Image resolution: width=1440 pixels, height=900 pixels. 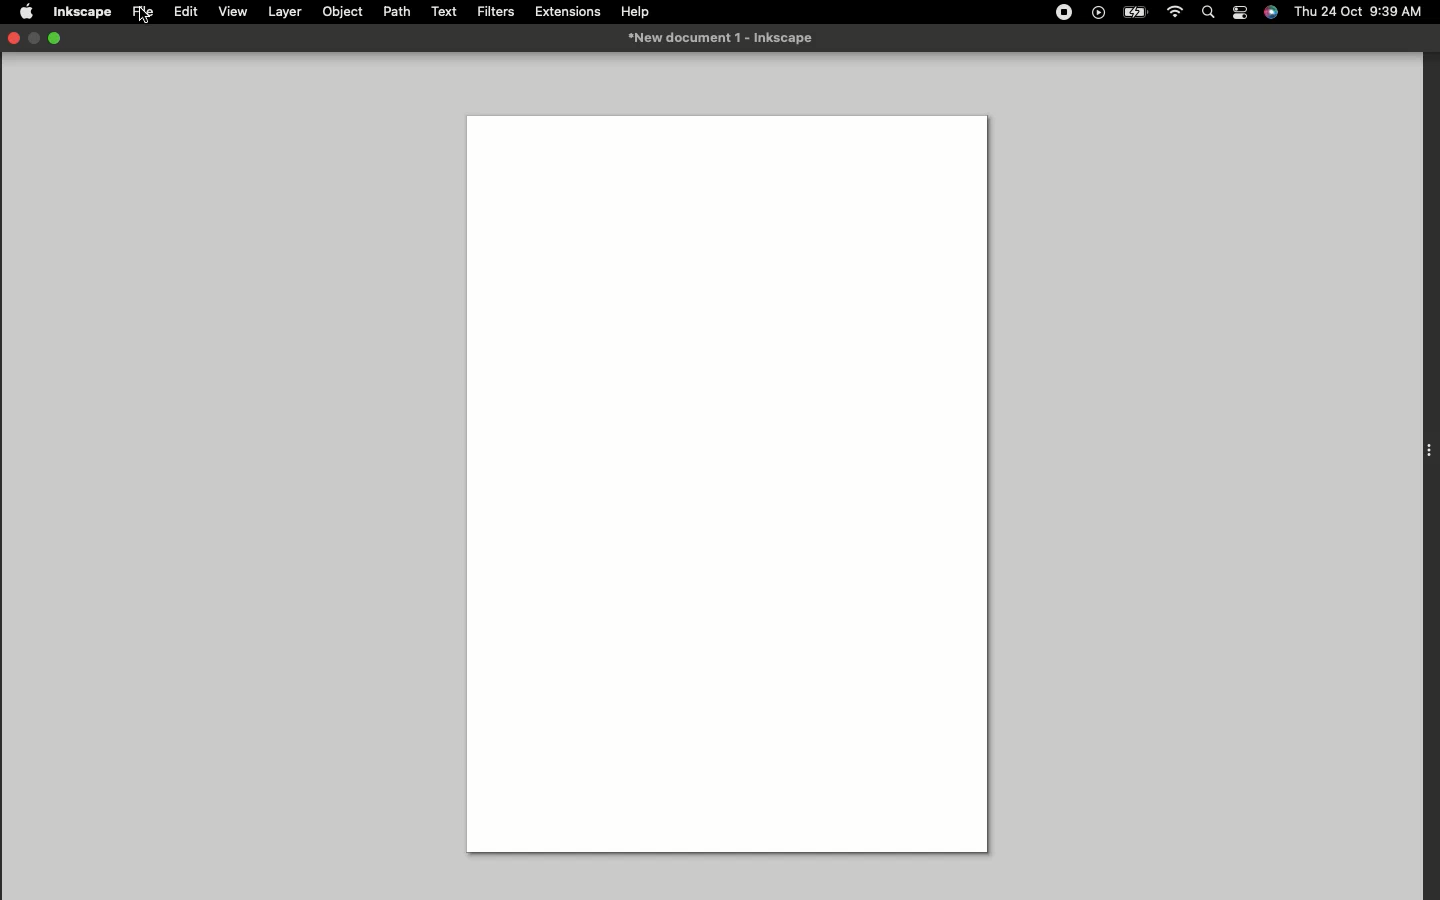 What do you see at coordinates (719, 38) in the screenshot?
I see `New document 1-inkspace` at bounding box center [719, 38].